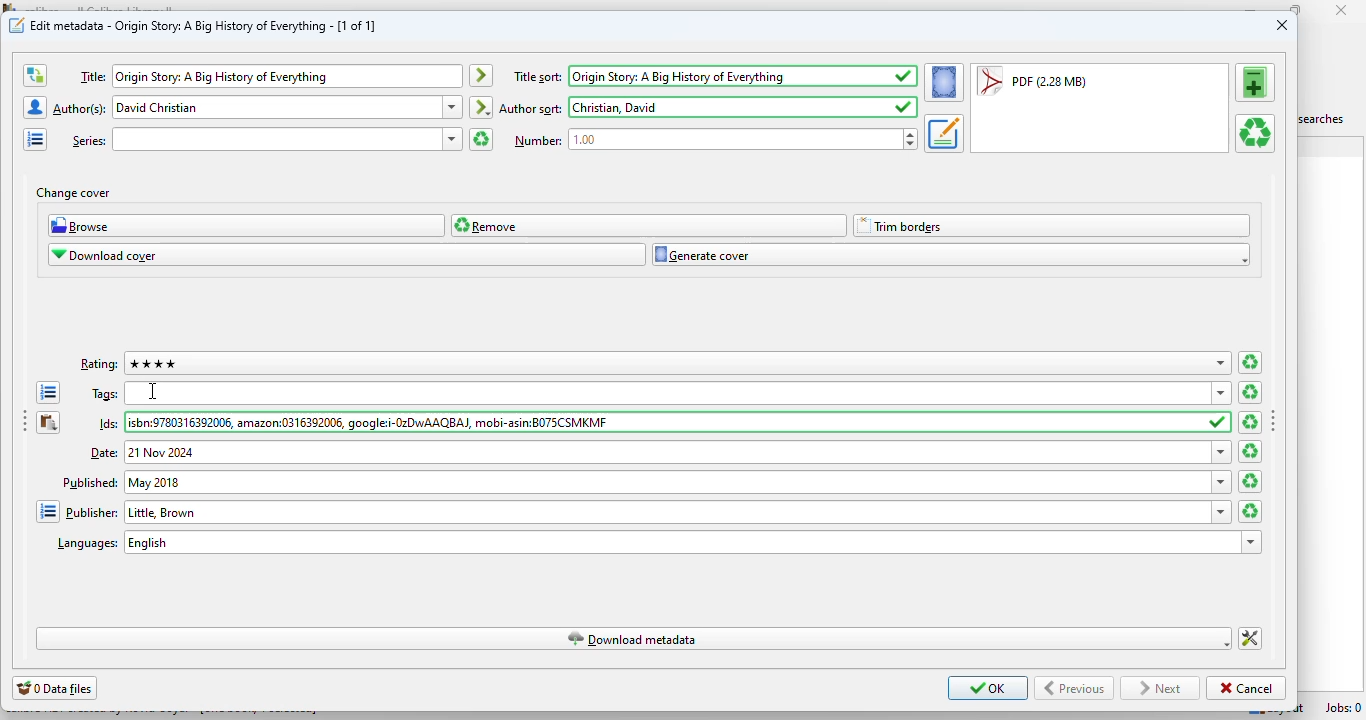  I want to click on dropdown, so click(453, 106).